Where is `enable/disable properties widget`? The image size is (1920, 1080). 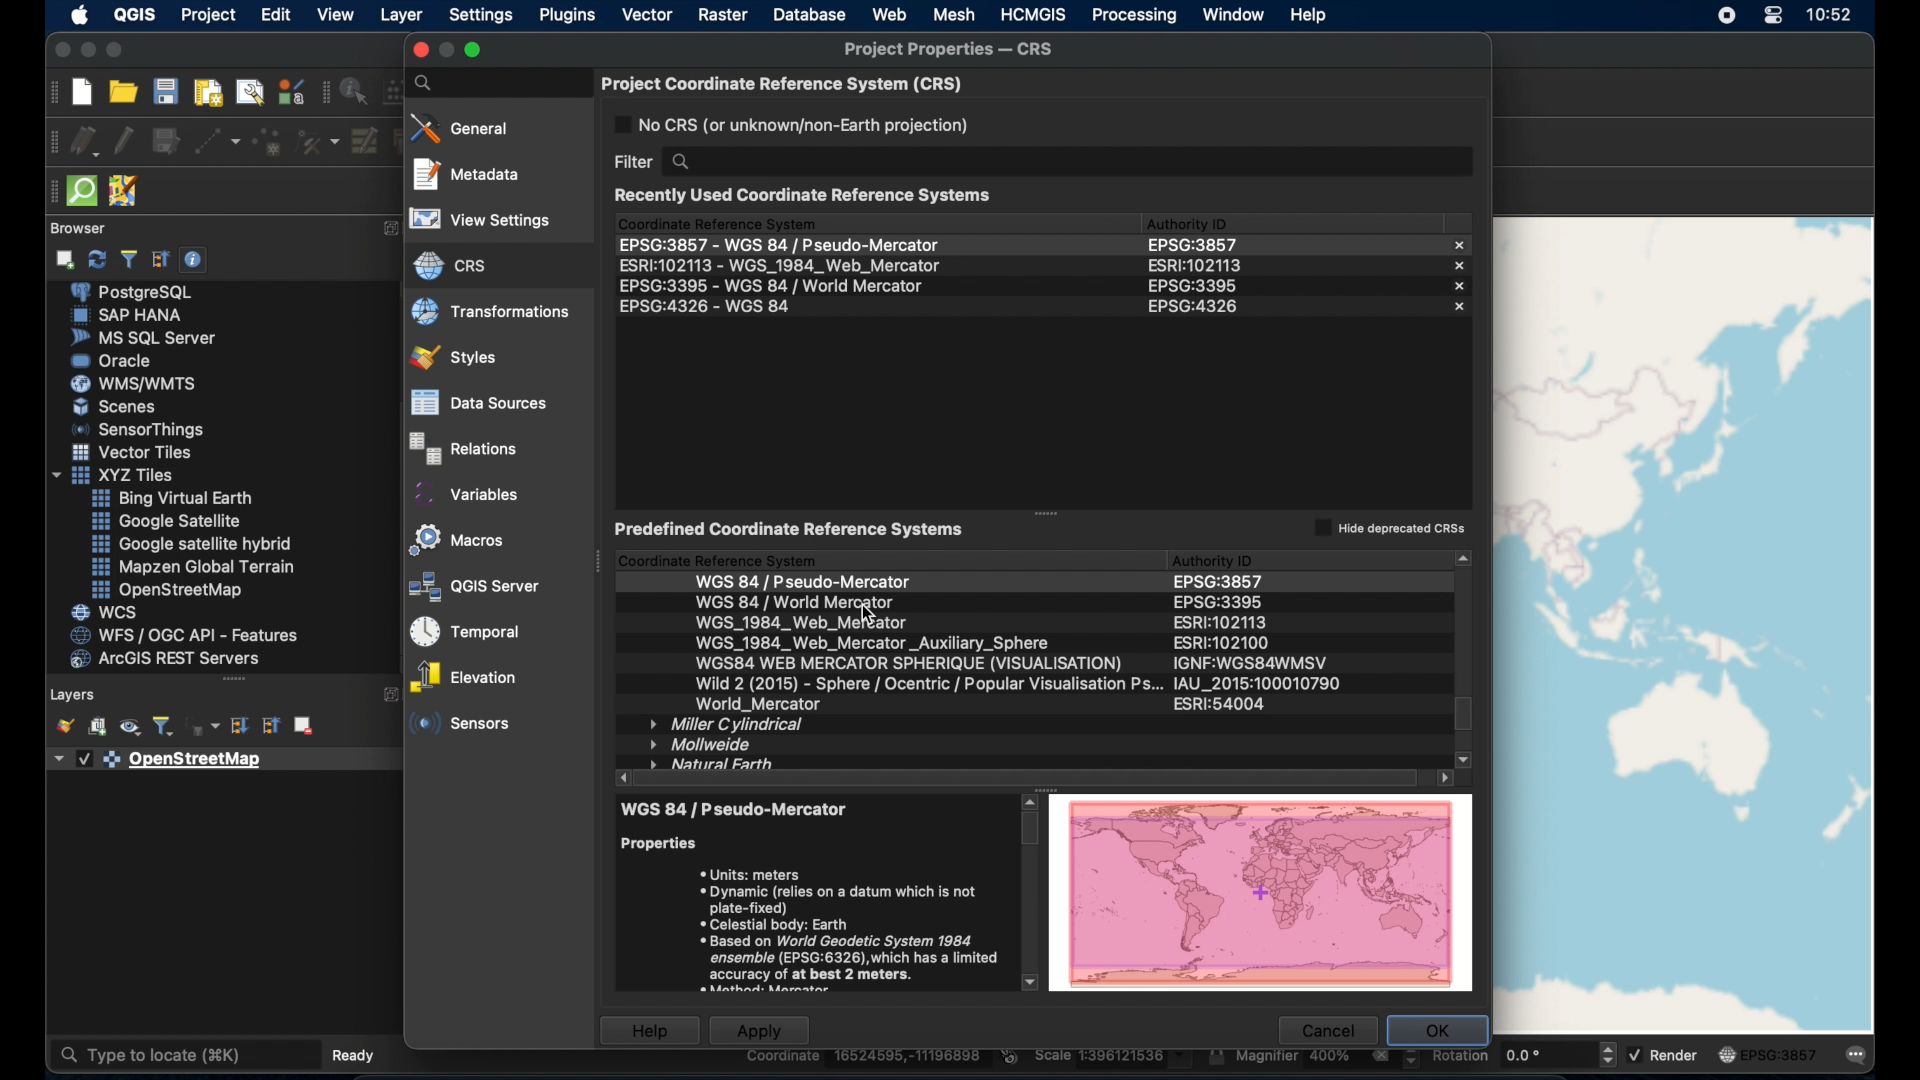 enable/disable properties widget is located at coordinates (196, 260).